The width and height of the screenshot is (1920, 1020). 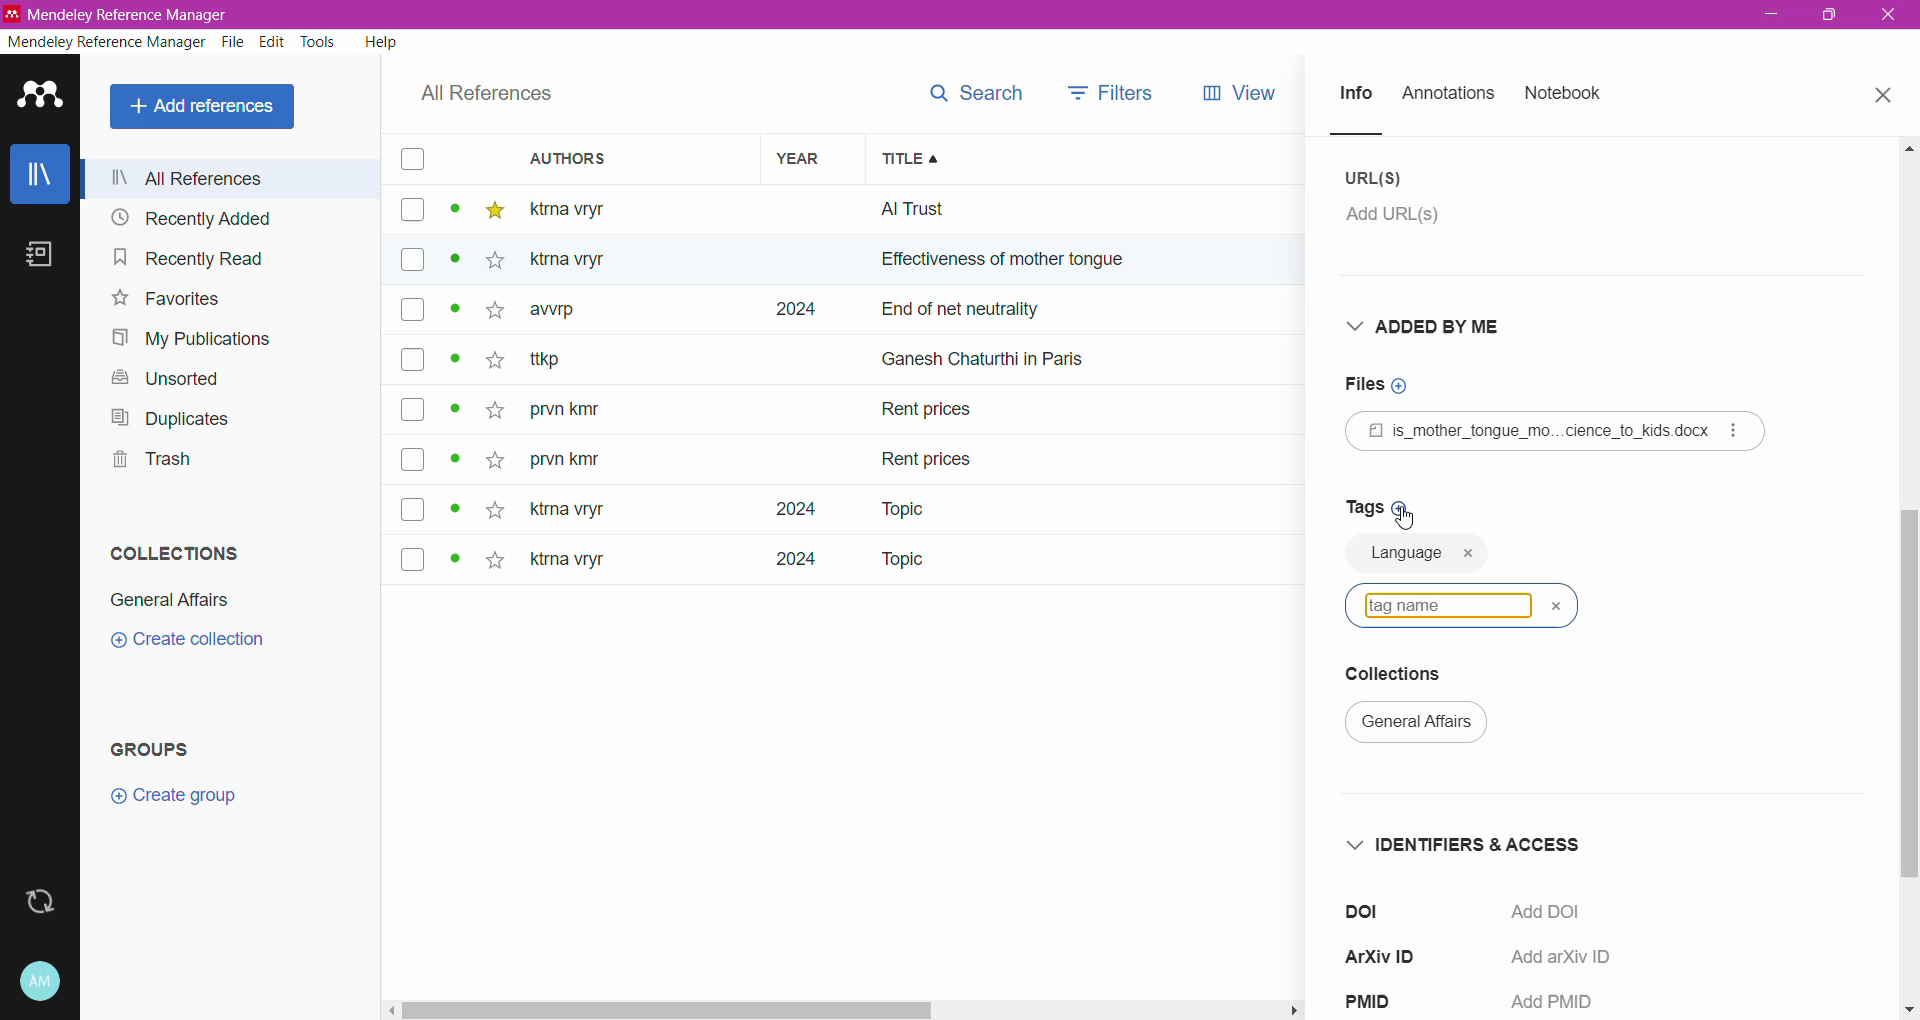 What do you see at coordinates (41, 97) in the screenshot?
I see `Application Logo` at bounding box center [41, 97].